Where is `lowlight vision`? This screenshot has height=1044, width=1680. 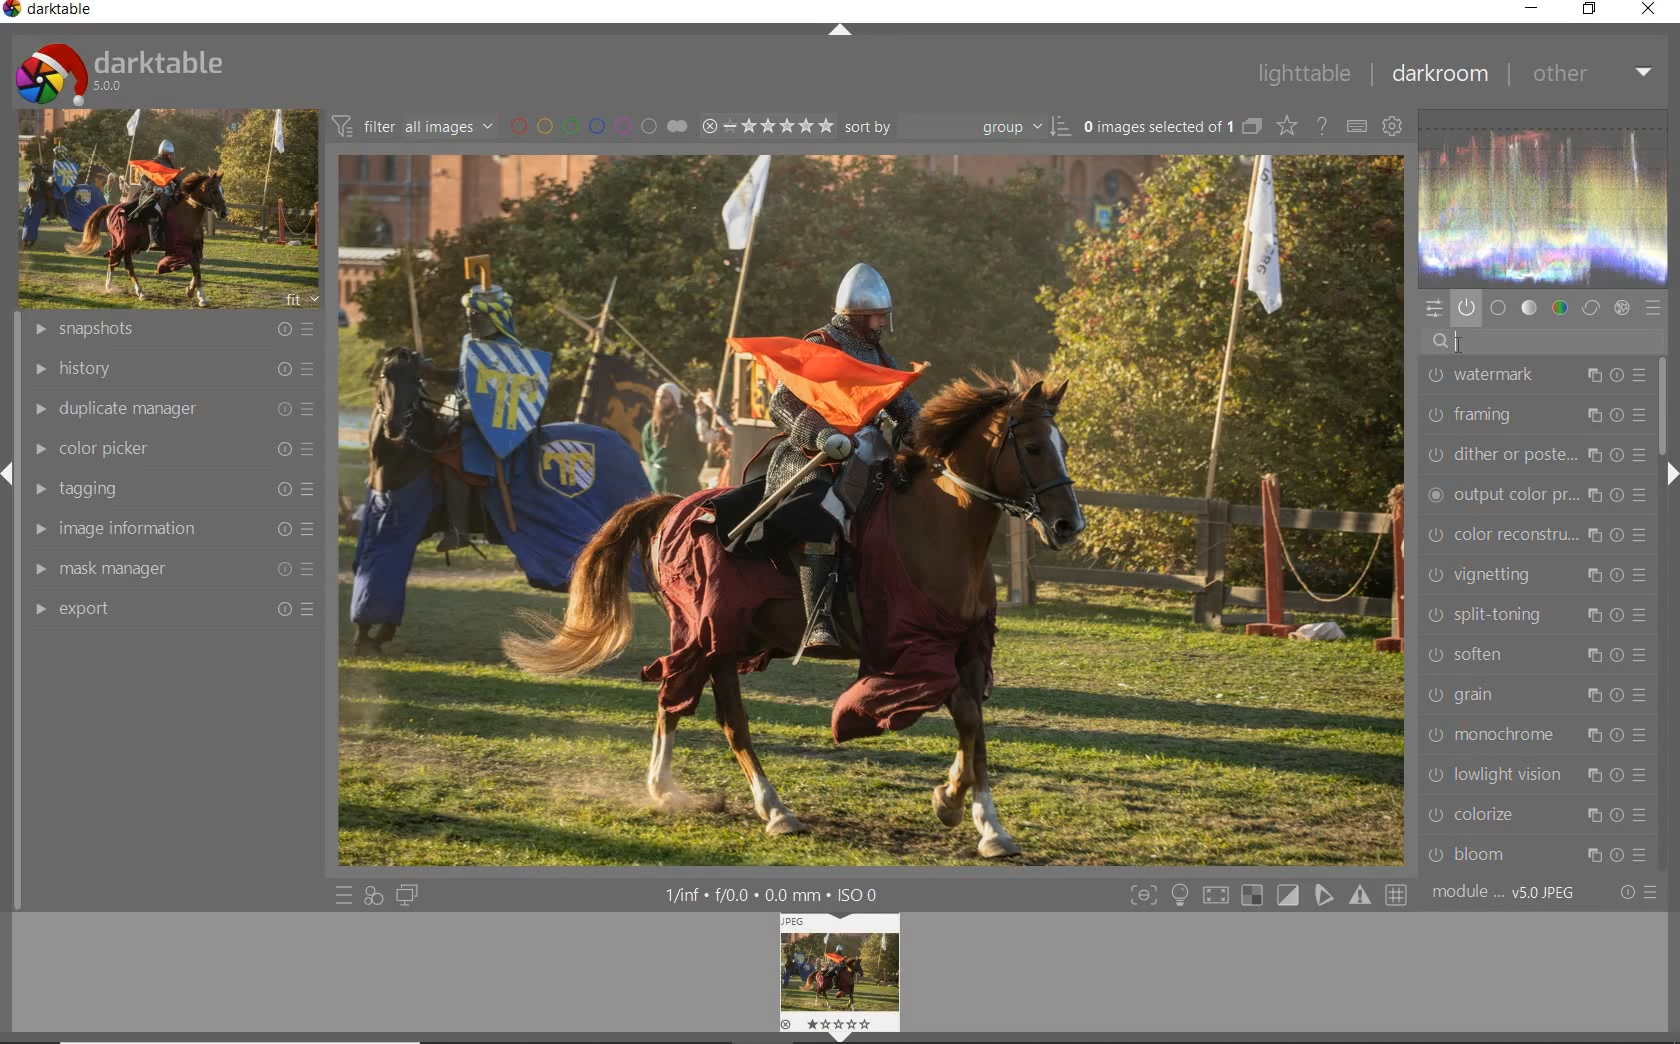
lowlight vision is located at coordinates (1538, 777).